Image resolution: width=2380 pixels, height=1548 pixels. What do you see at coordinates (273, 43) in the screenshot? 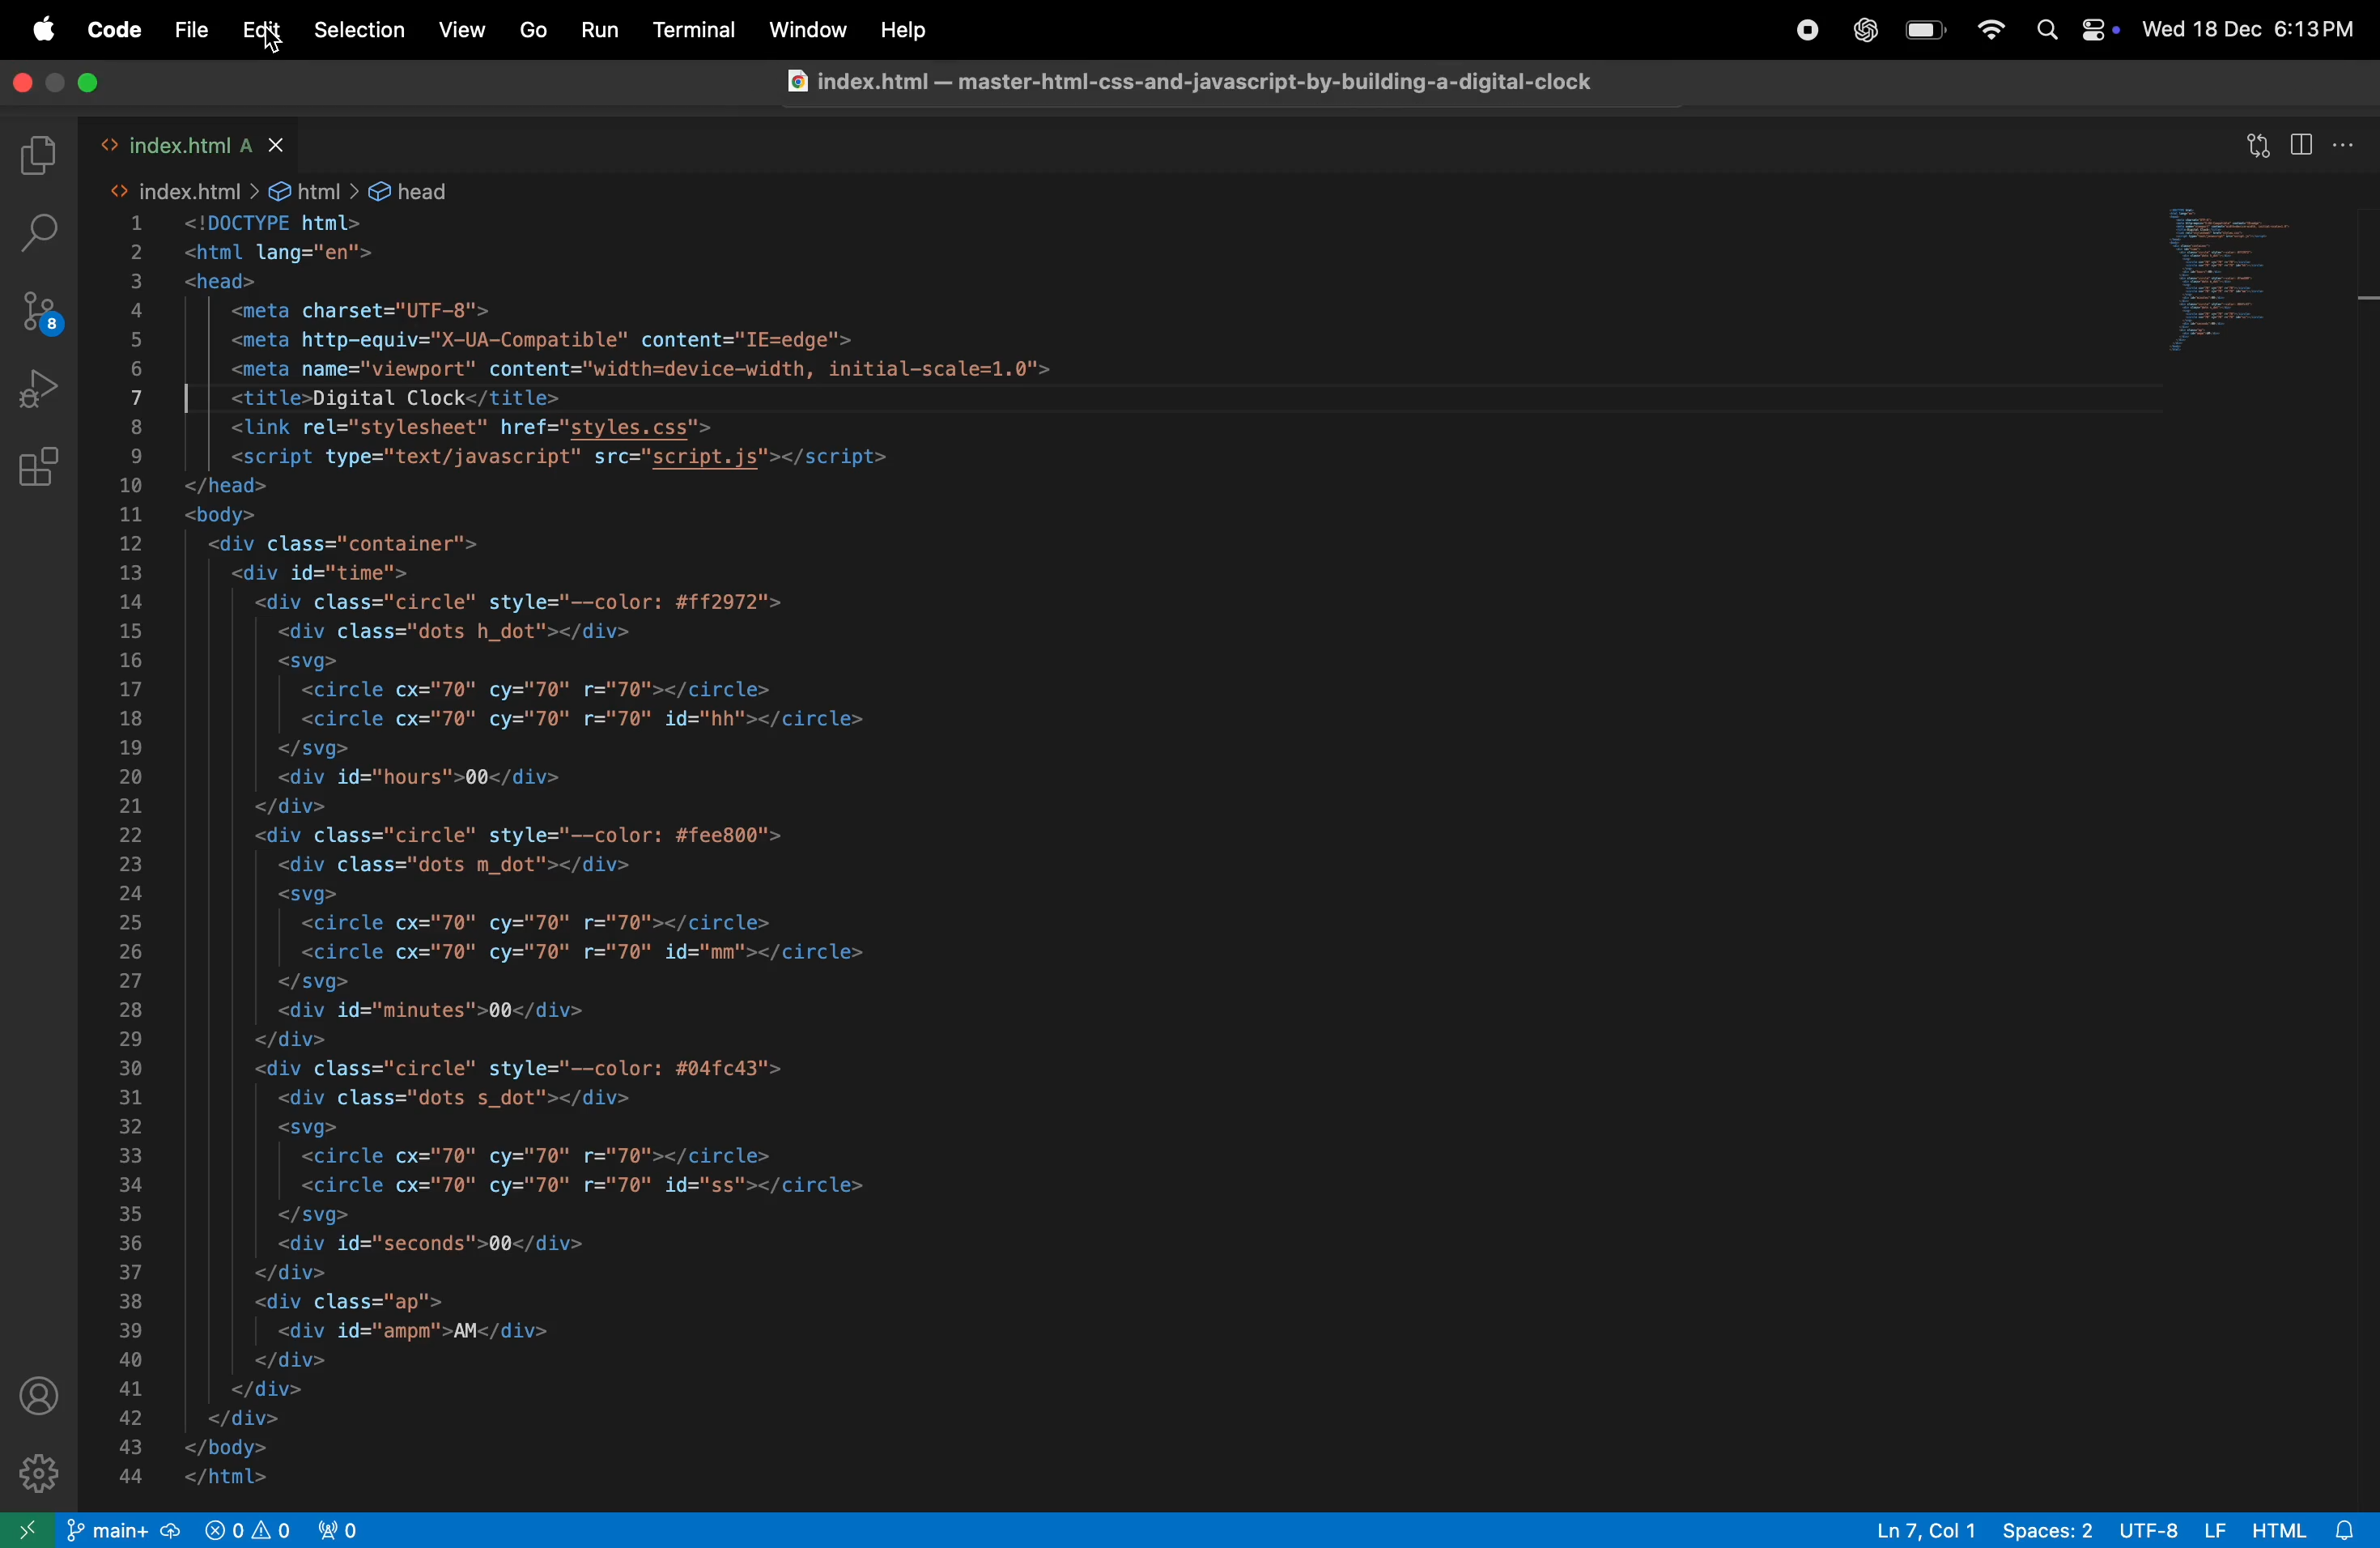
I see `cursor` at bounding box center [273, 43].